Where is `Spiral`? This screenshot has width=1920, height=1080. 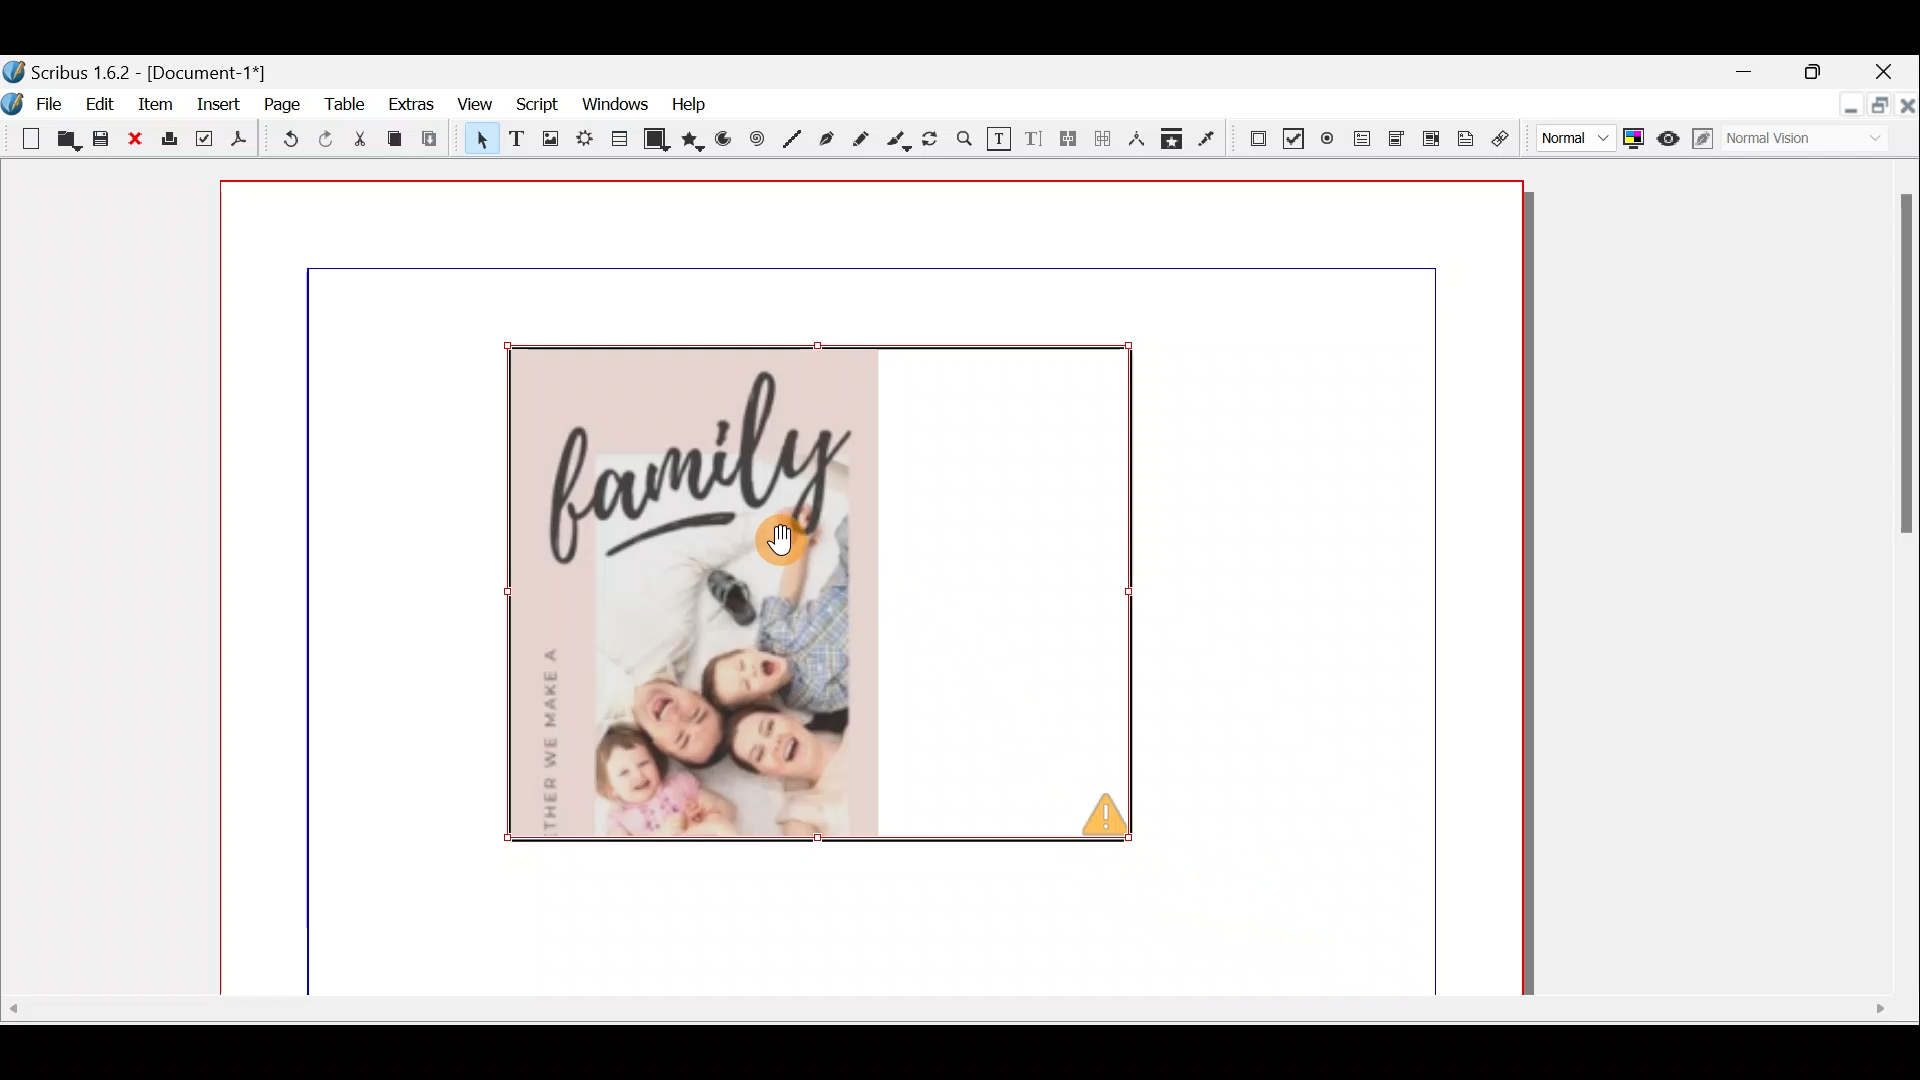 Spiral is located at coordinates (754, 137).